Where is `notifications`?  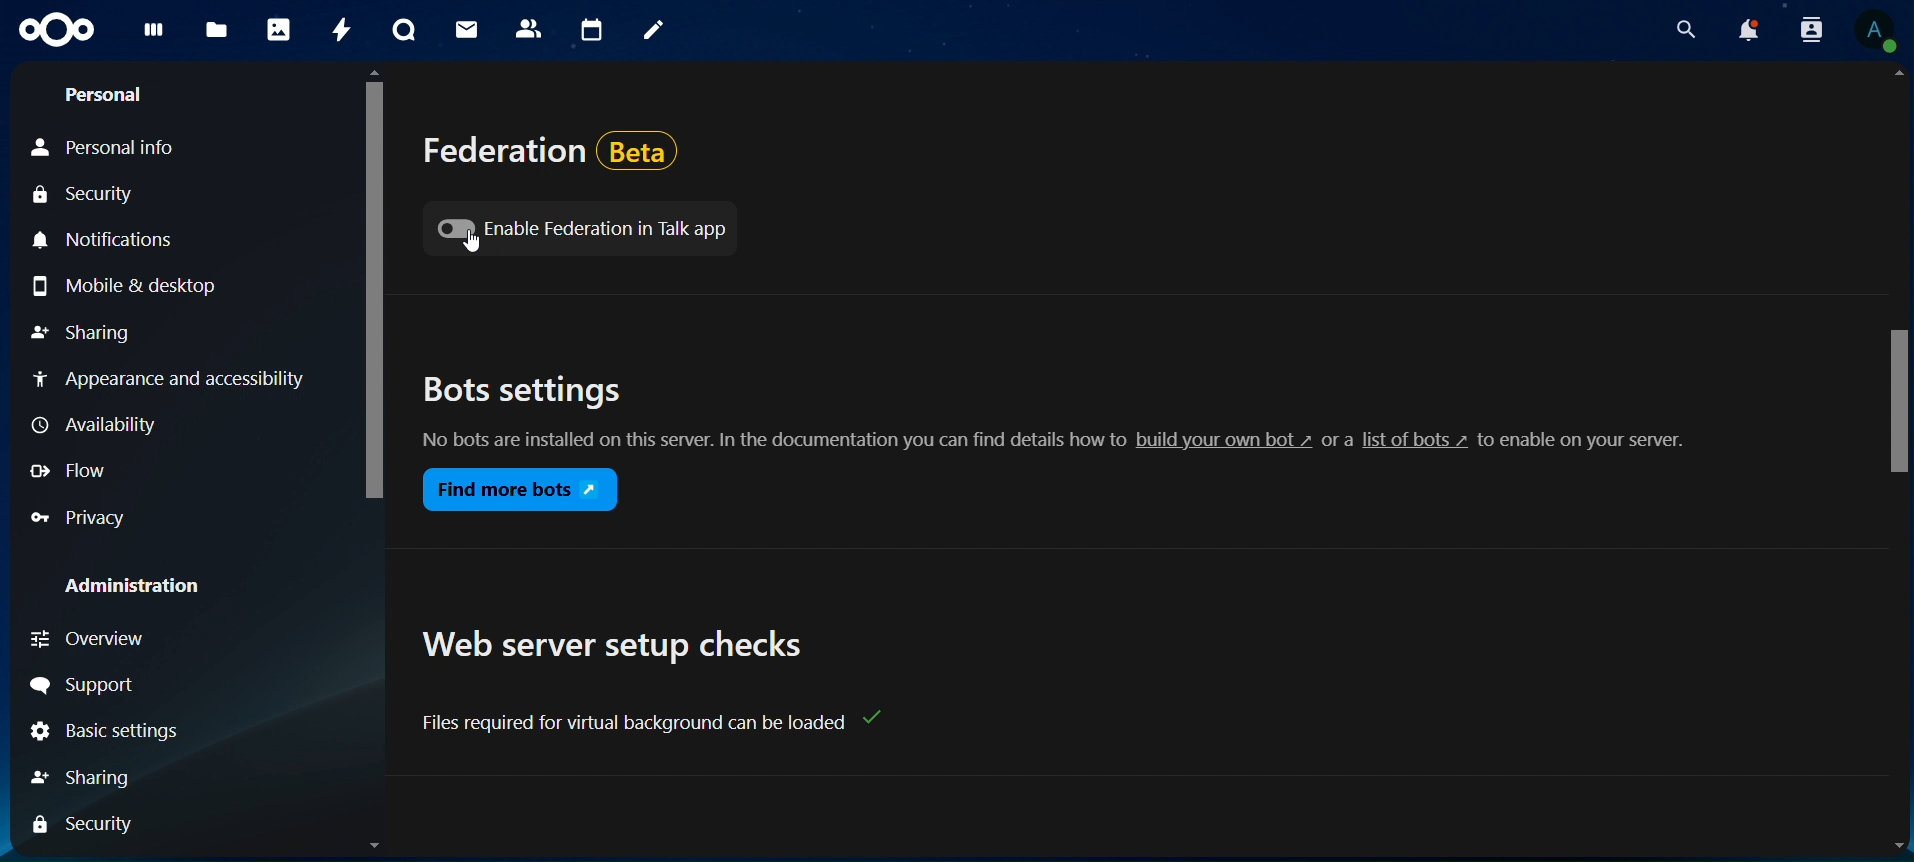 notifications is located at coordinates (1749, 30).